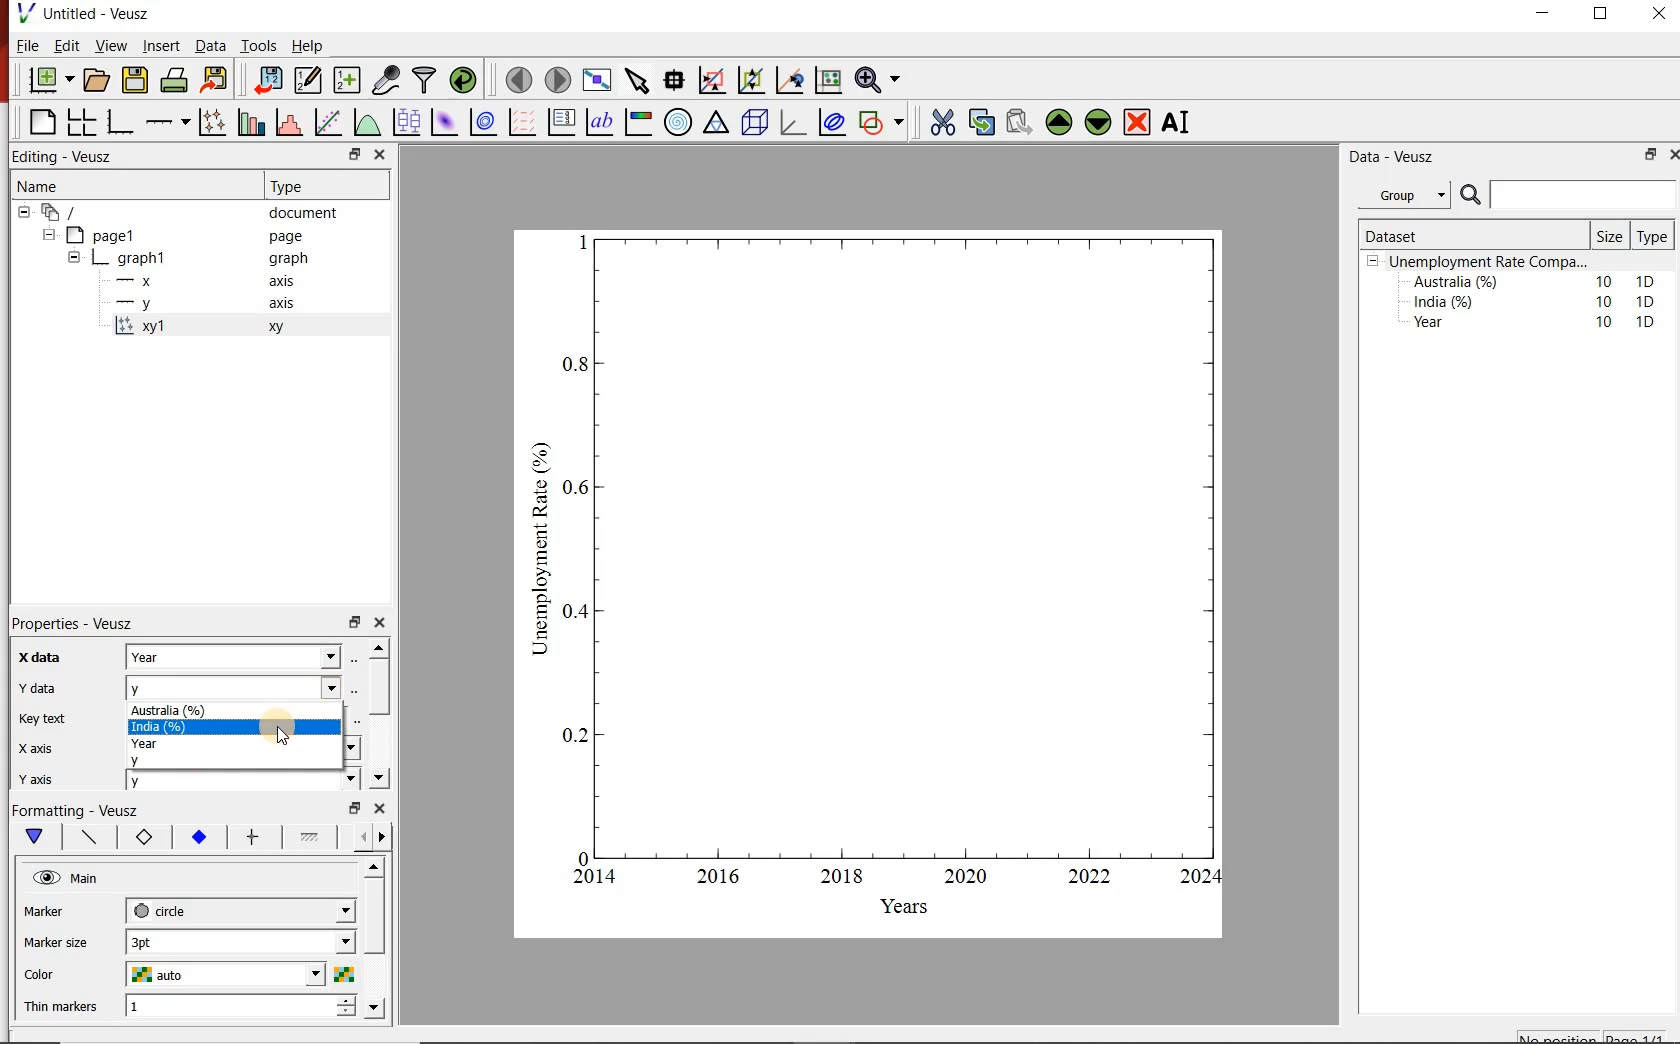 The image size is (1680, 1044). I want to click on more left, so click(359, 836).